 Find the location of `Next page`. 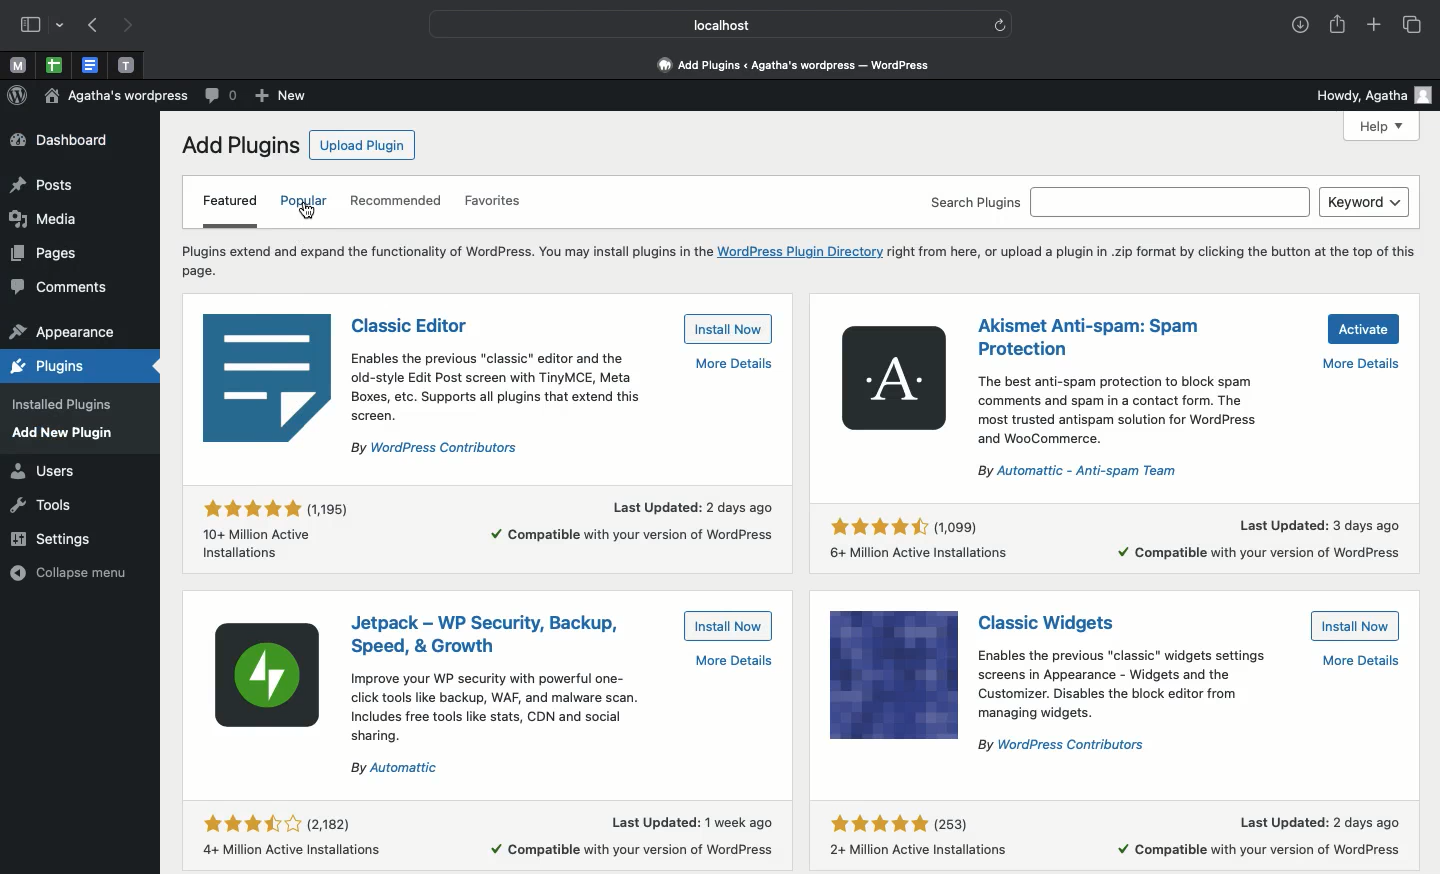

Next page is located at coordinates (131, 26).